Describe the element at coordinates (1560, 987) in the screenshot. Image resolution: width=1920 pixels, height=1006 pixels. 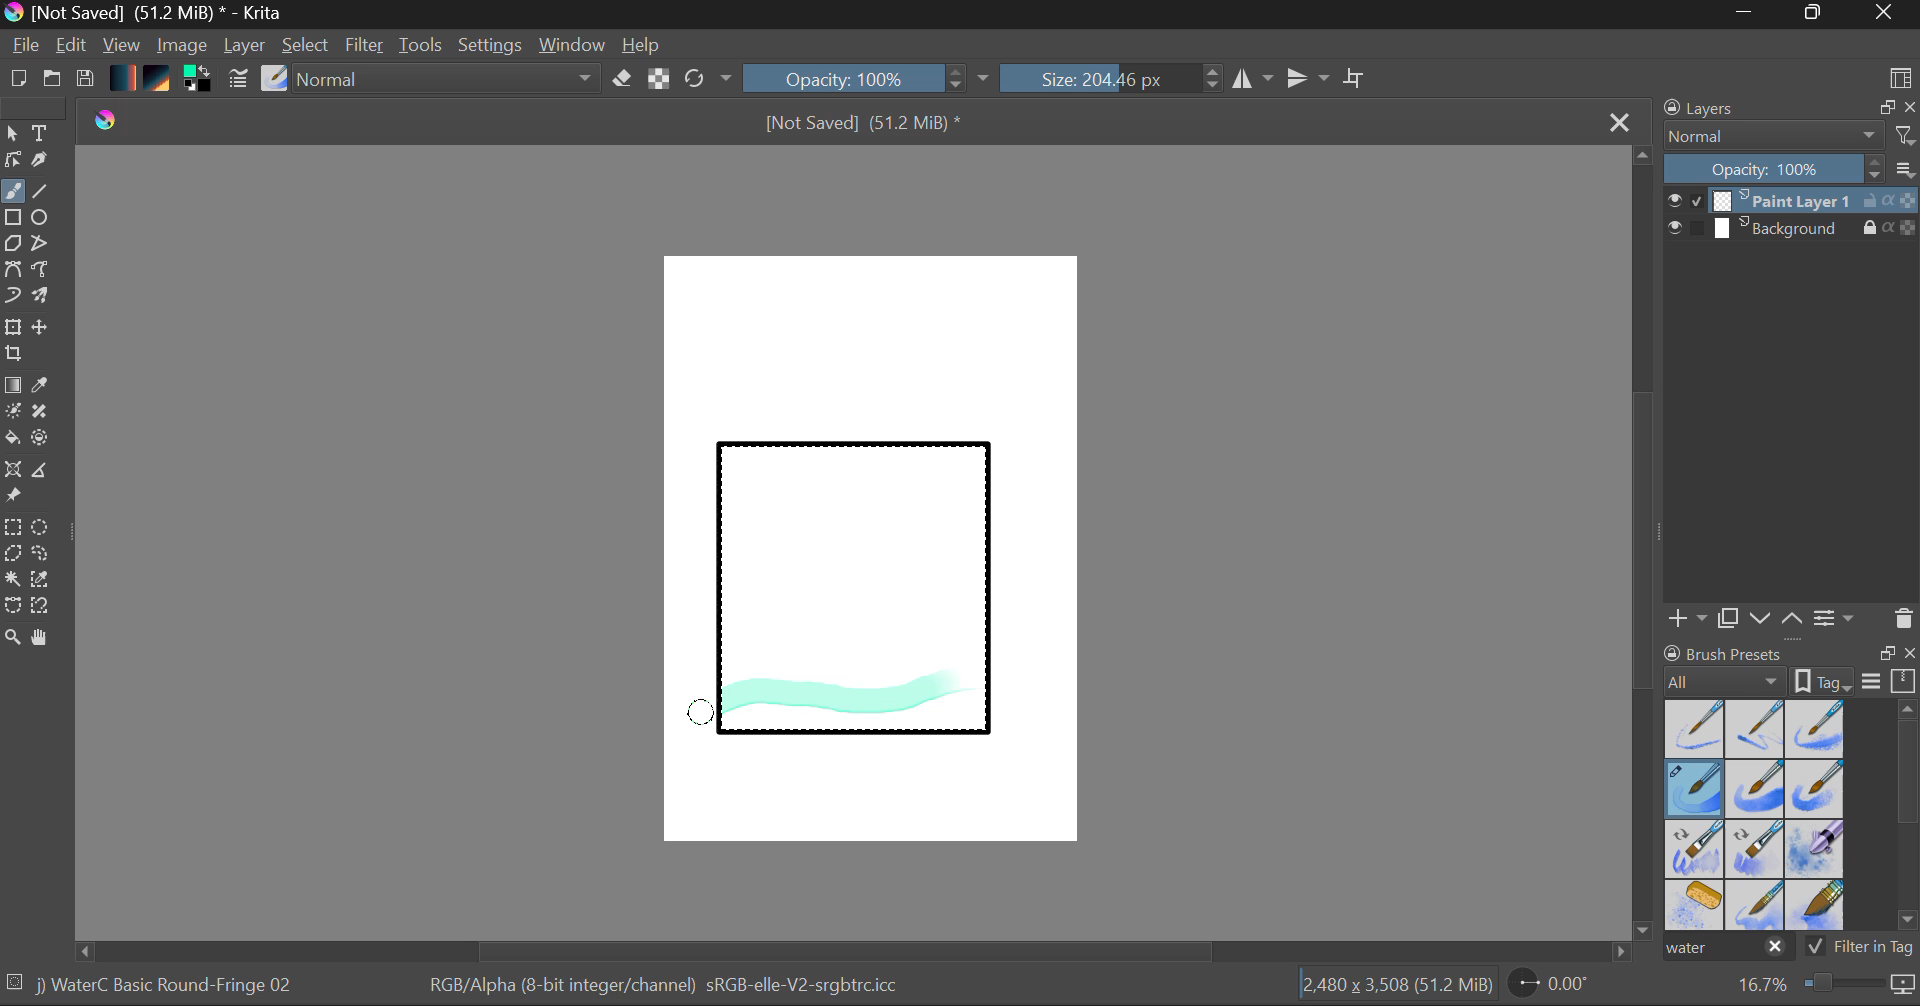
I see `Page Rotation` at that location.